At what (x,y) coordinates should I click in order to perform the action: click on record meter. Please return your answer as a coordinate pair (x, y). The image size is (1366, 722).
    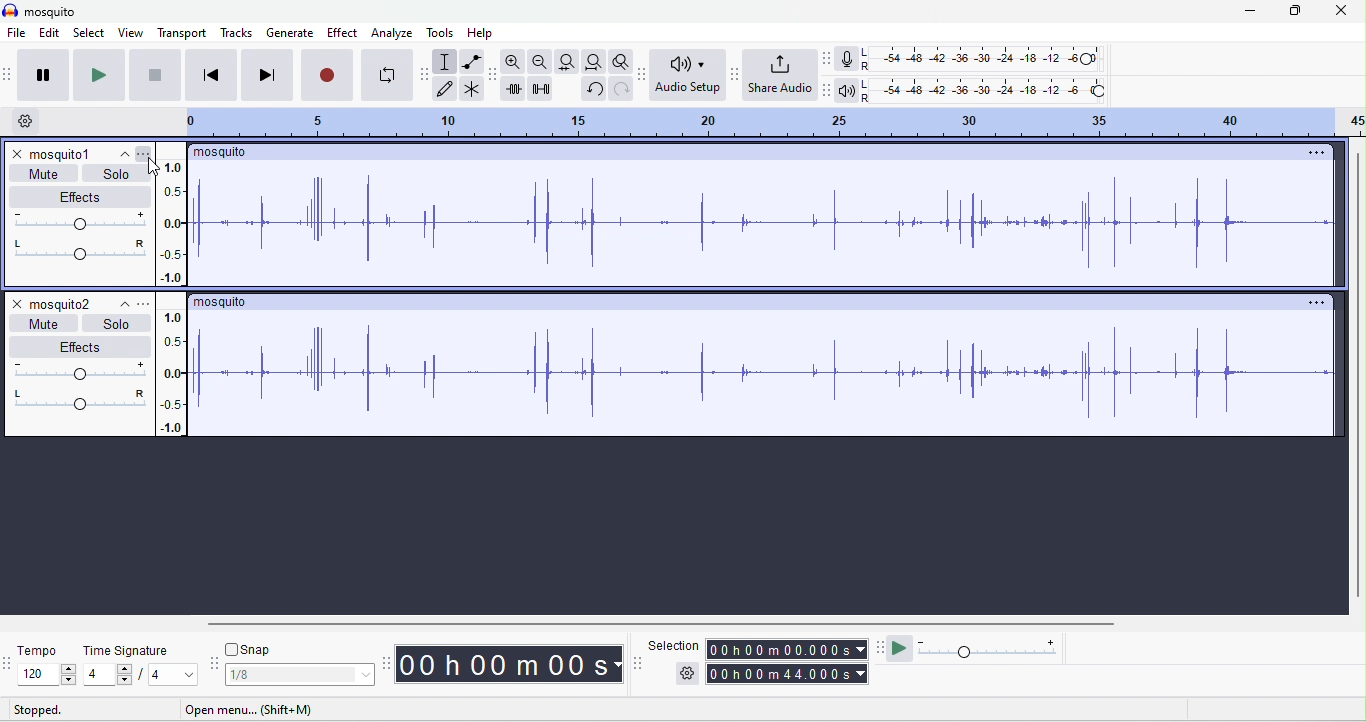
    Looking at the image, I should click on (848, 58).